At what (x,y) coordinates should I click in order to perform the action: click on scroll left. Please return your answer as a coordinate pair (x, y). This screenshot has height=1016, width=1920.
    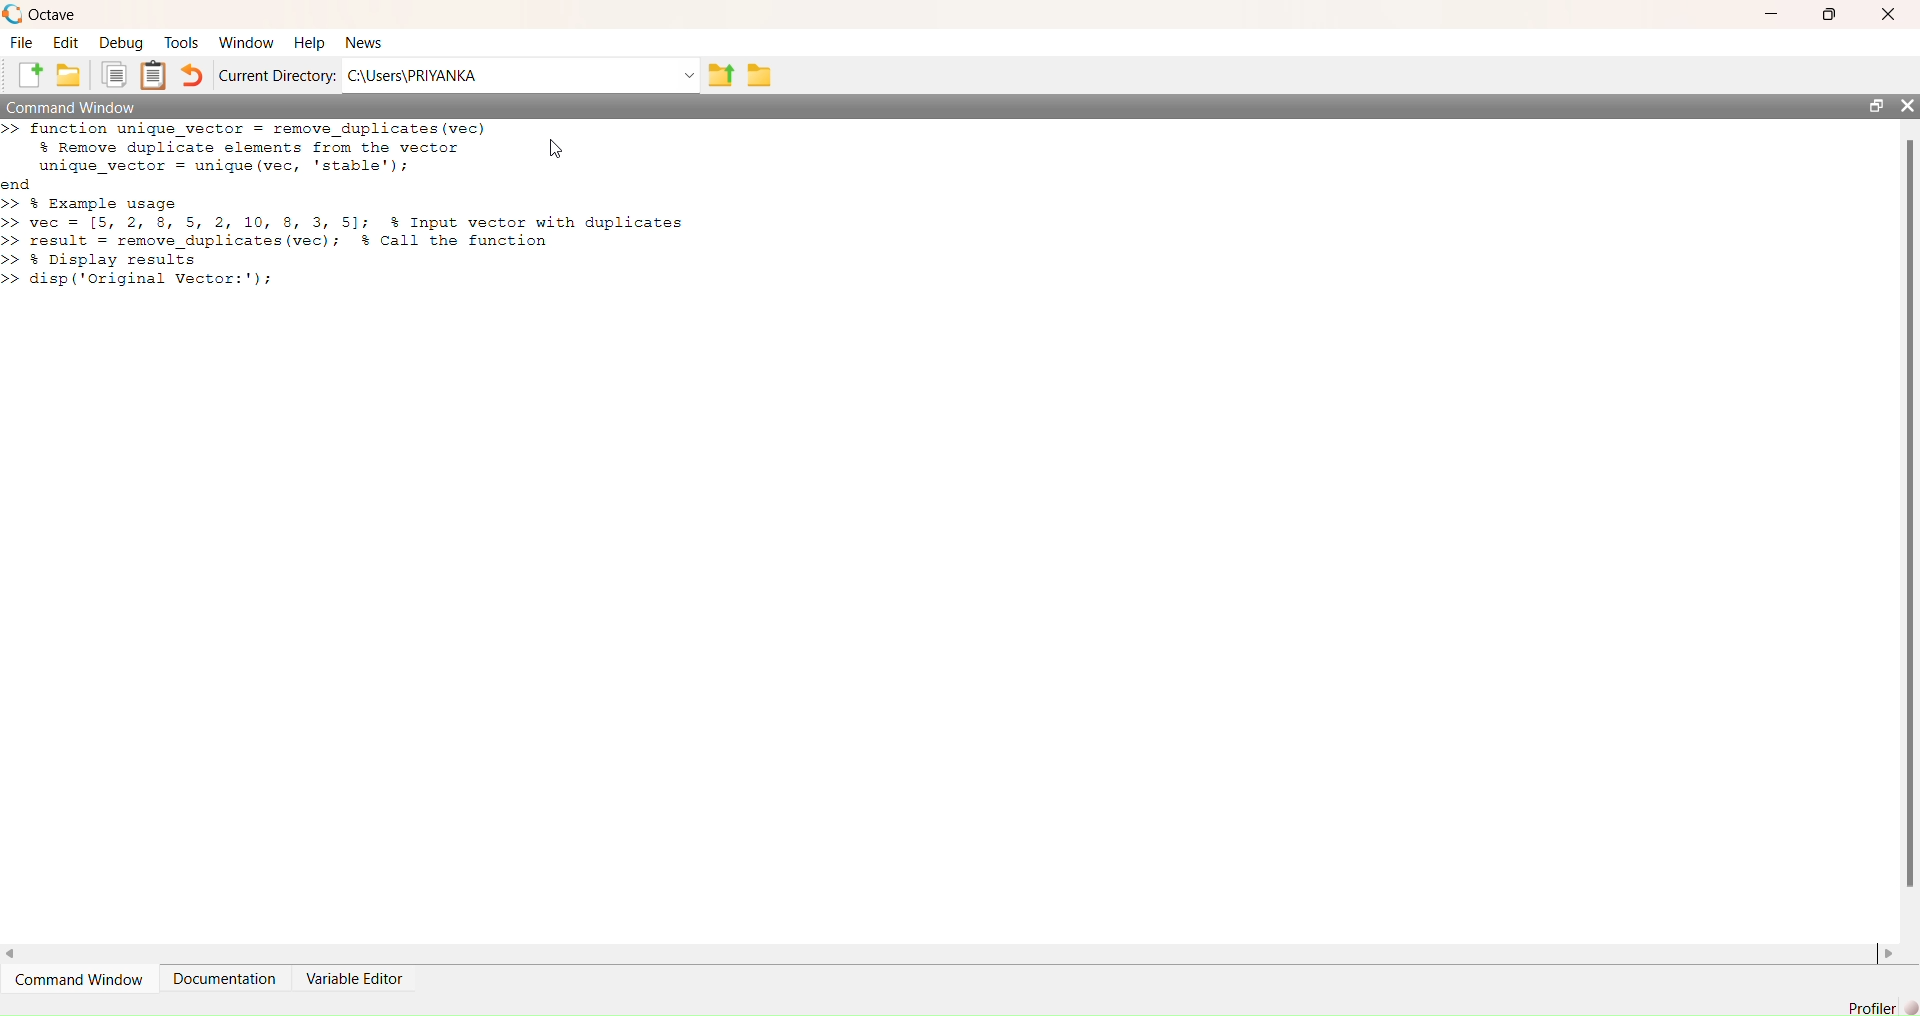
    Looking at the image, I should click on (12, 956).